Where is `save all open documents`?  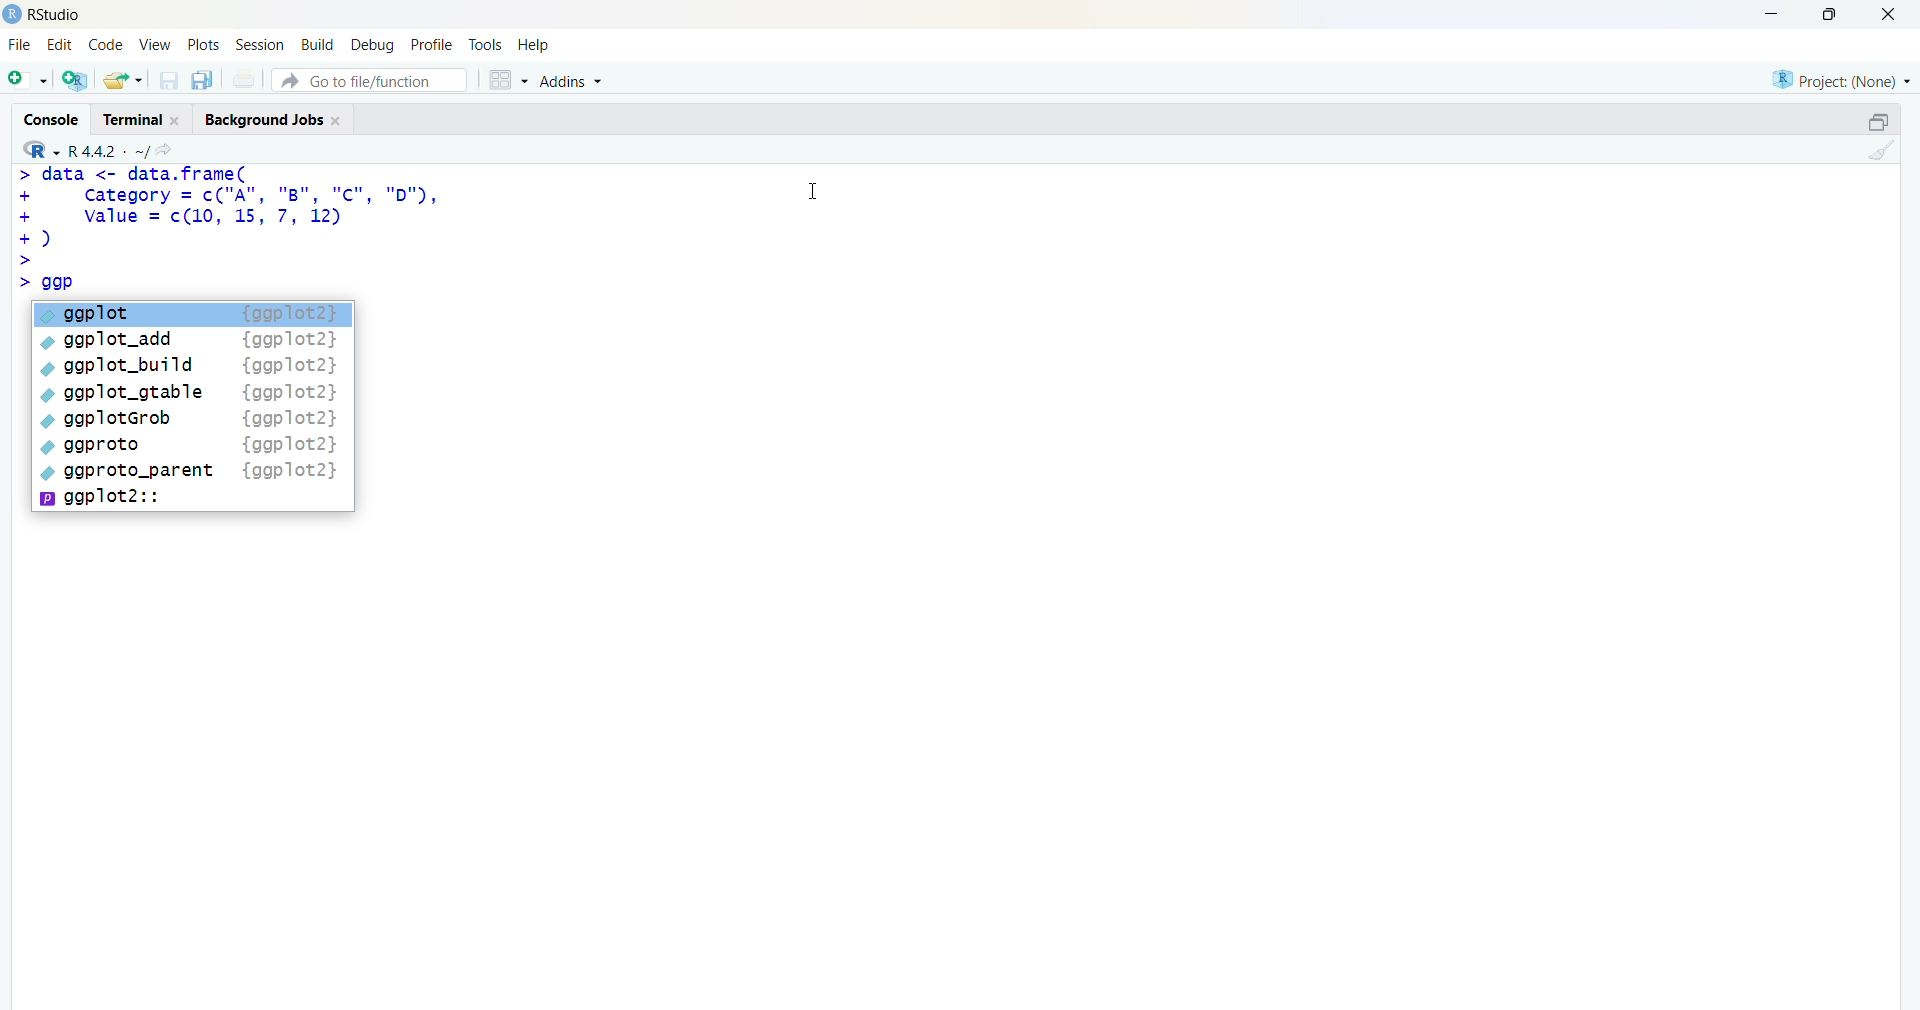 save all open documents is located at coordinates (201, 80).